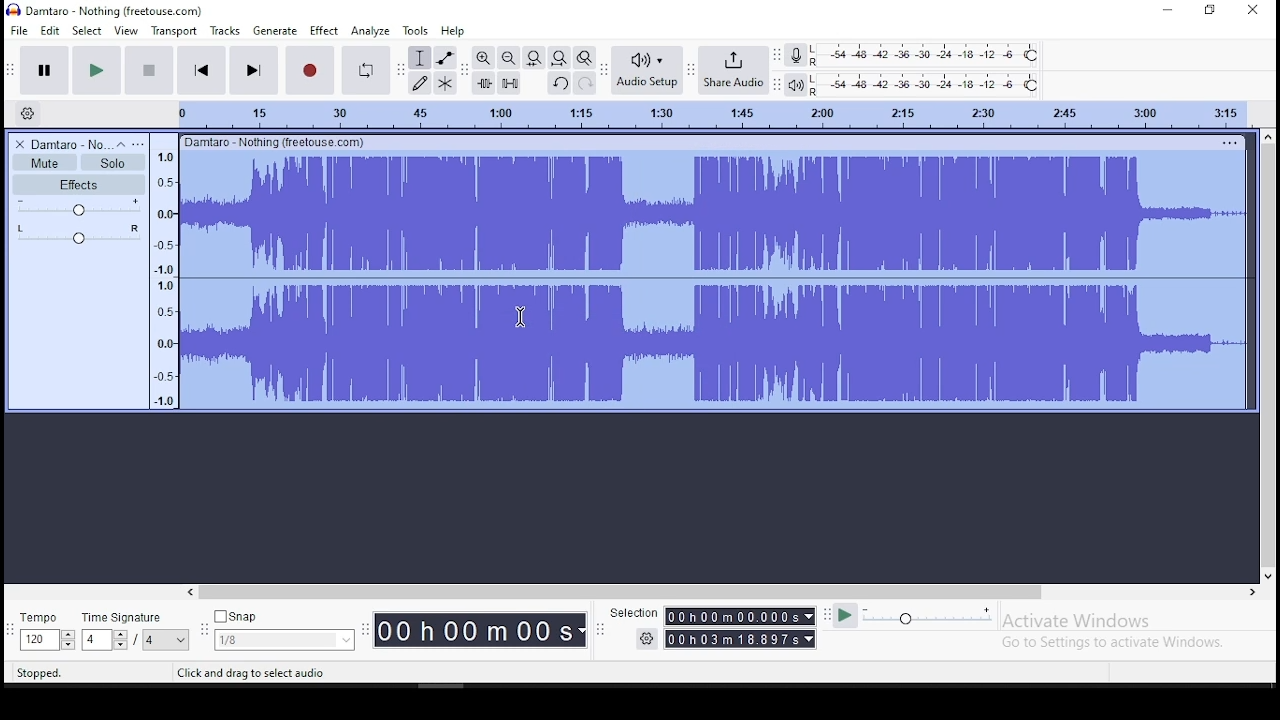 Image resolution: width=1280 pixels, height=720 pixels. I want to click on cursor, so click(520, 316).